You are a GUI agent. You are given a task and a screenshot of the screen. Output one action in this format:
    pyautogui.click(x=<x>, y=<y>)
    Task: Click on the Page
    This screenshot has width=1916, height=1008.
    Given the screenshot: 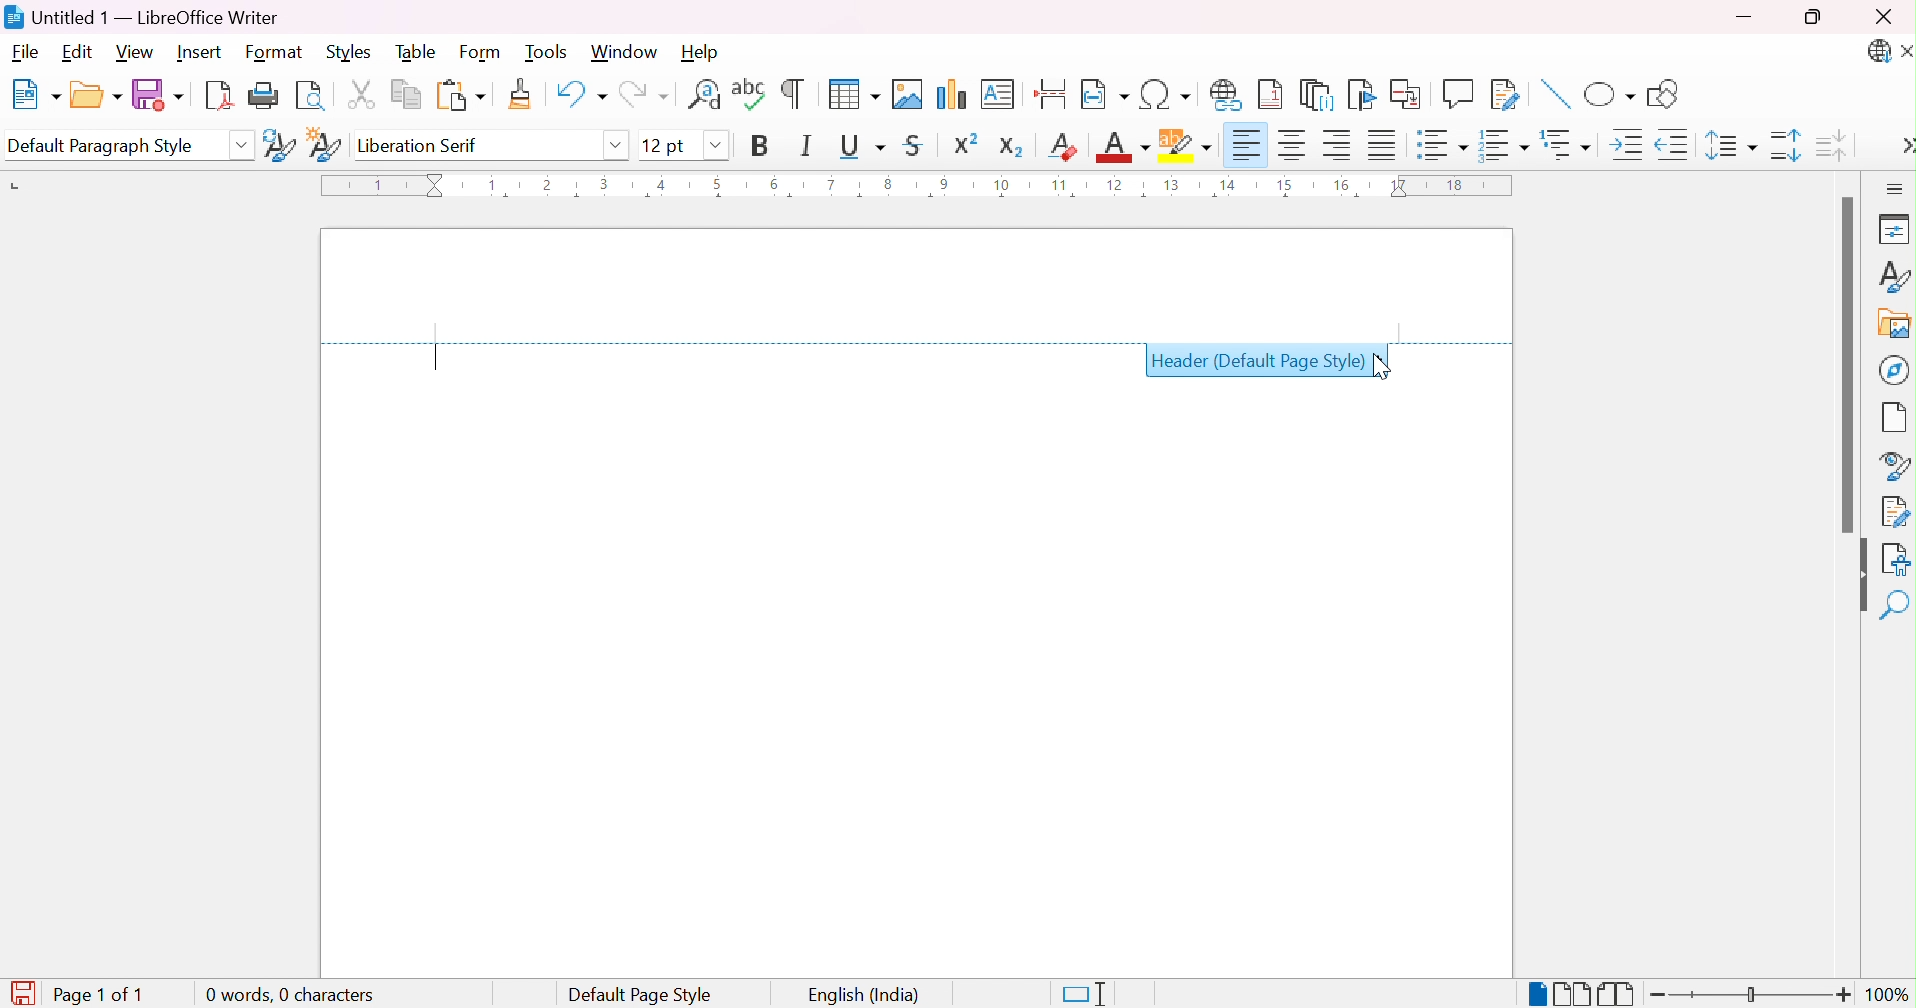 What is the action you would take?
    pyautogui.click(x=1897, y=420)
    